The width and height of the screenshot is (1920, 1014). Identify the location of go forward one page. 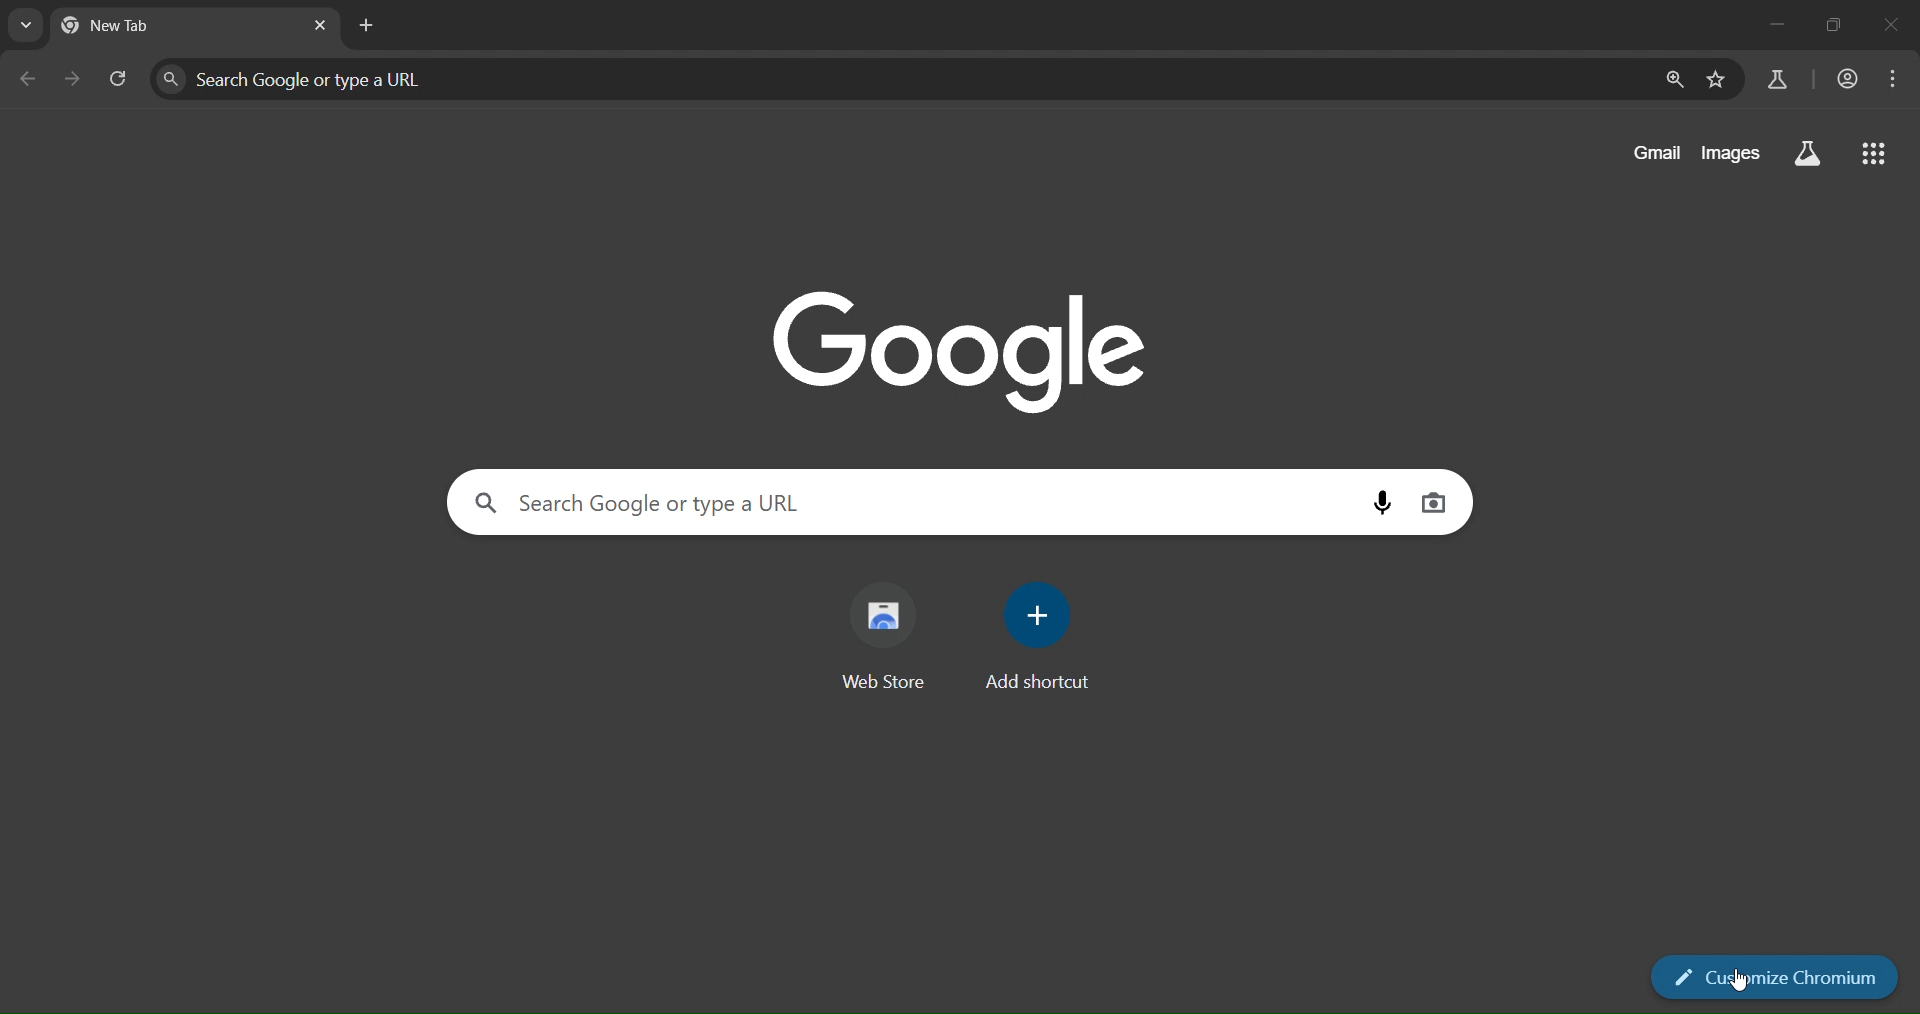
(74, 81).